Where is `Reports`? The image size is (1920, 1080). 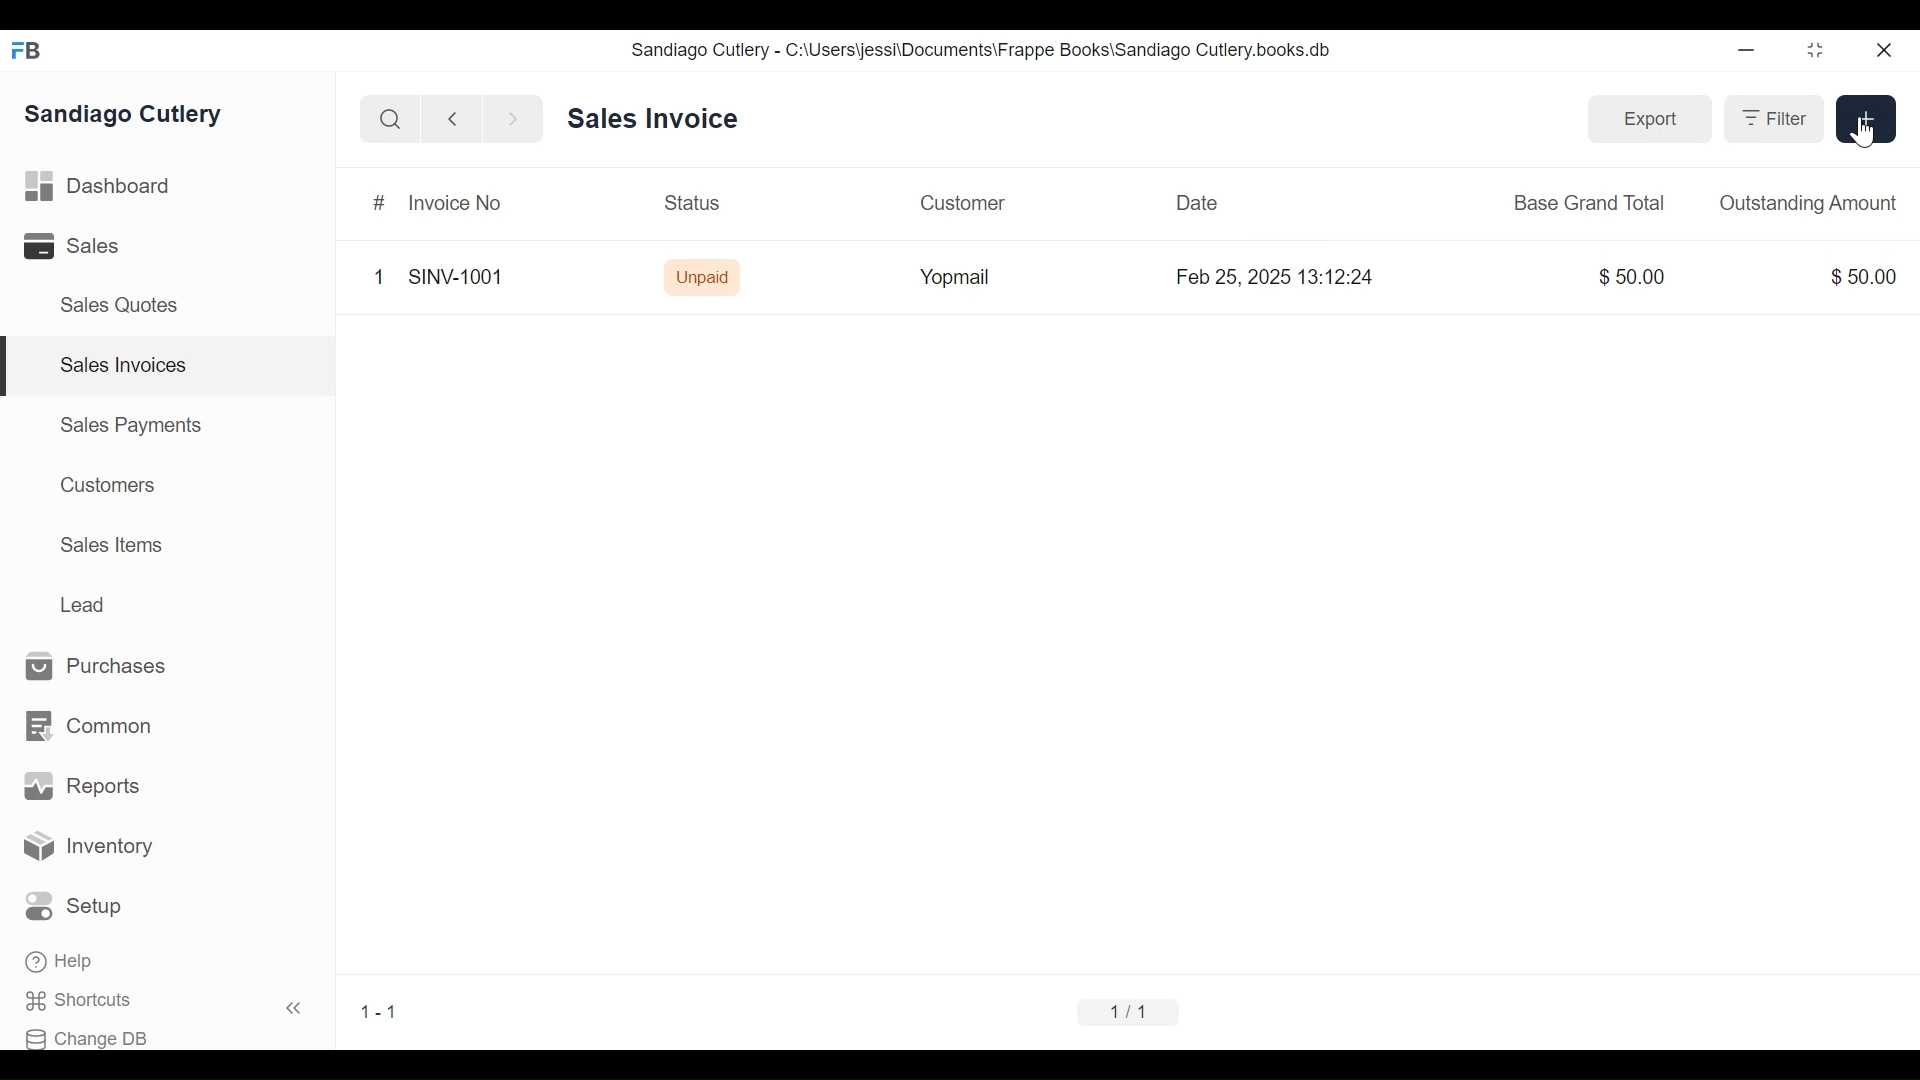 Reports is located at coordinates (82, 786).